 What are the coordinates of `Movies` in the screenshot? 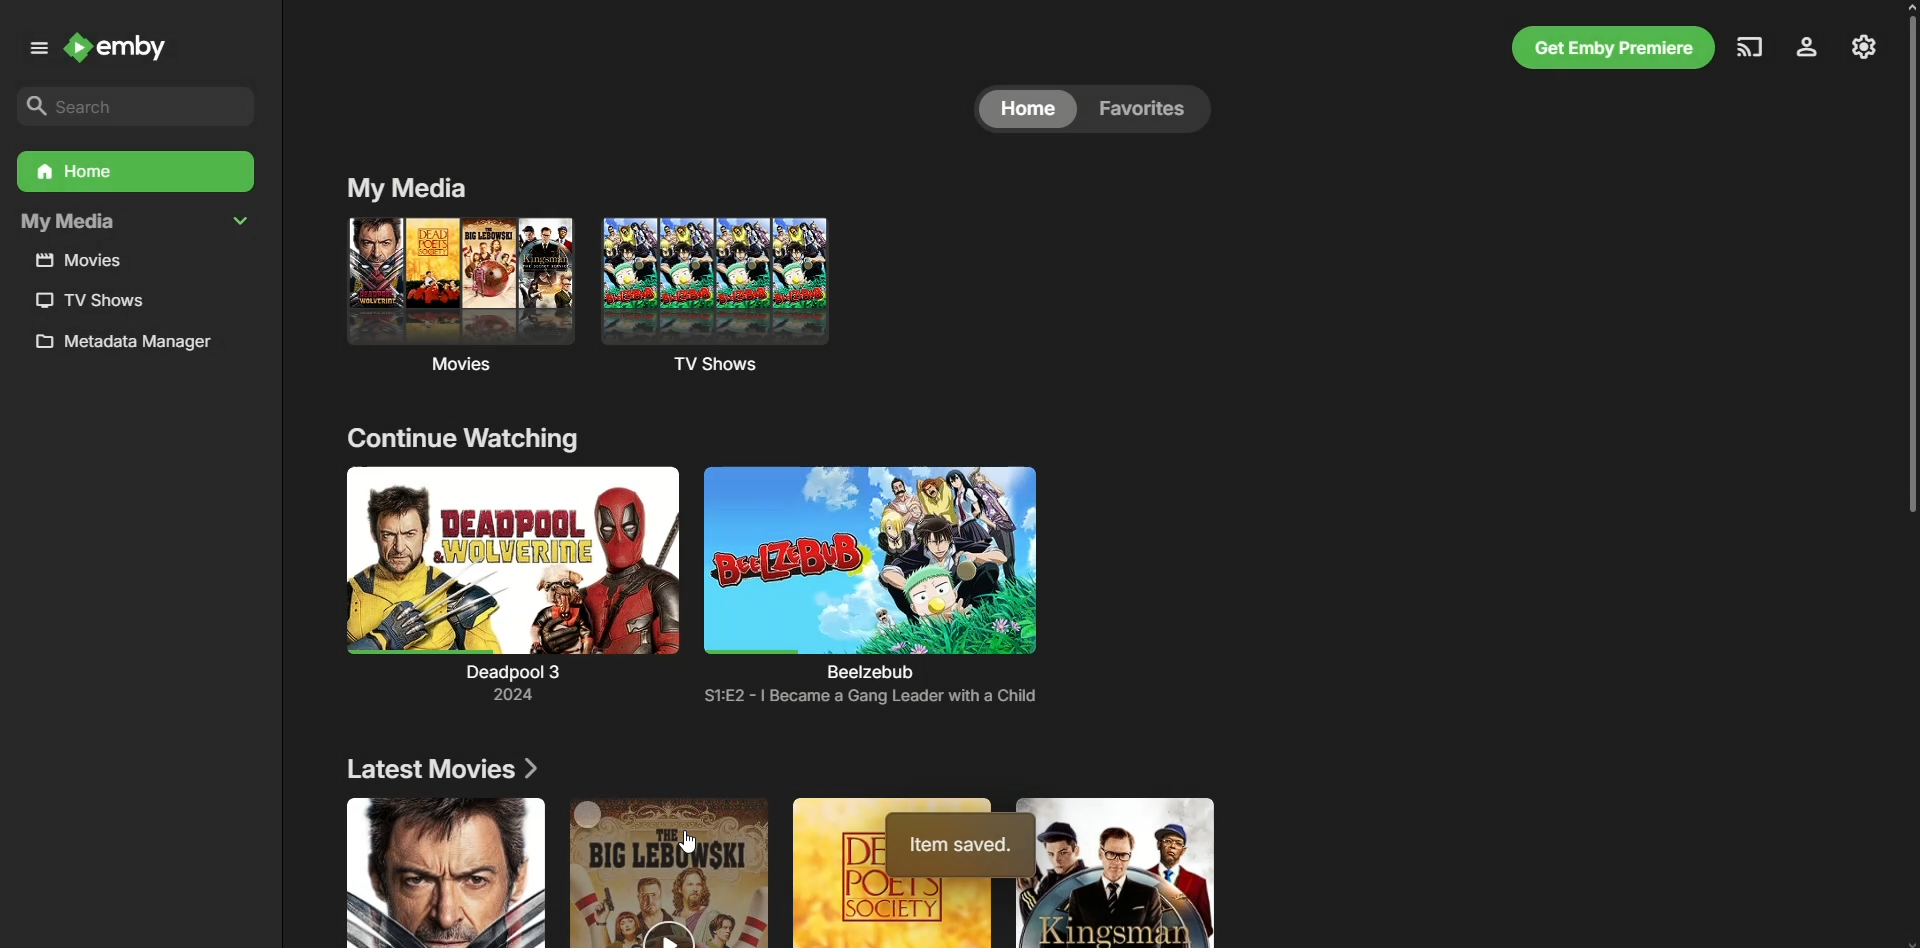 It's located at (88, 261).